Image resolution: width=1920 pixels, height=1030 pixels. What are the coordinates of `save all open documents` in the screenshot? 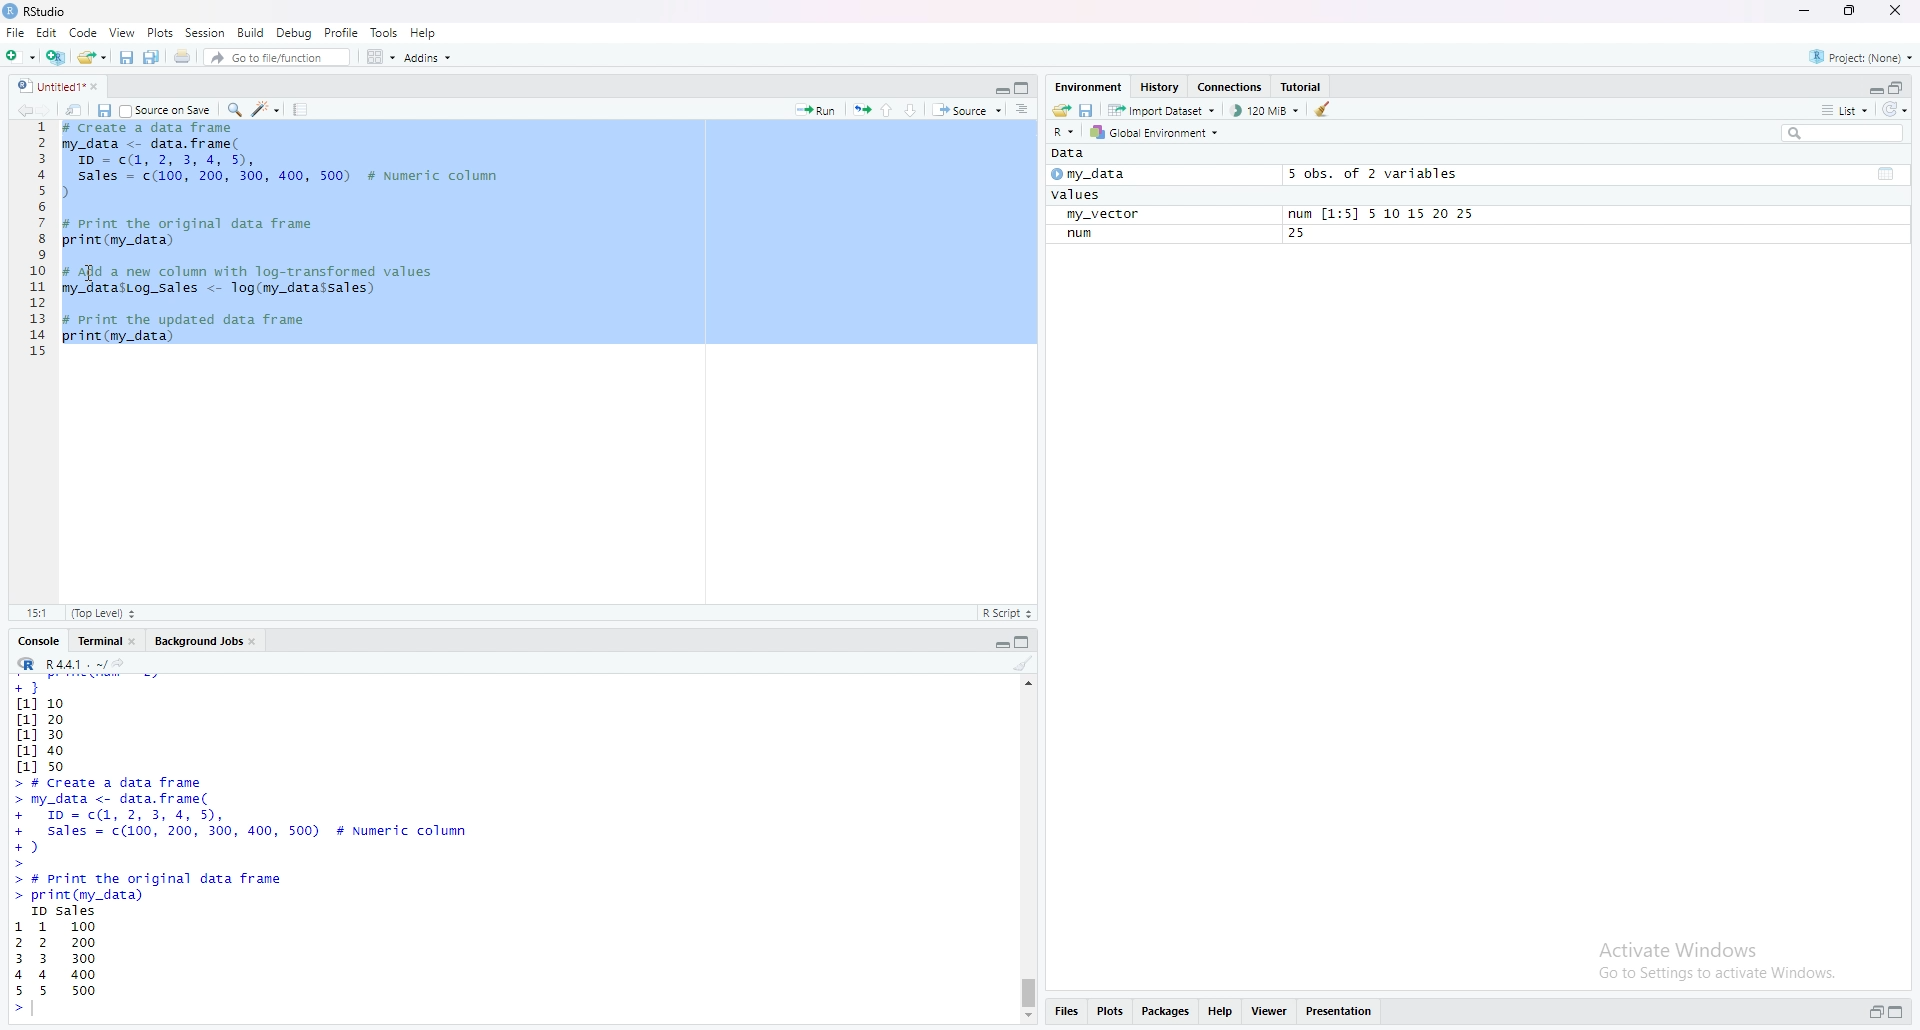 It's located at (155, 59).